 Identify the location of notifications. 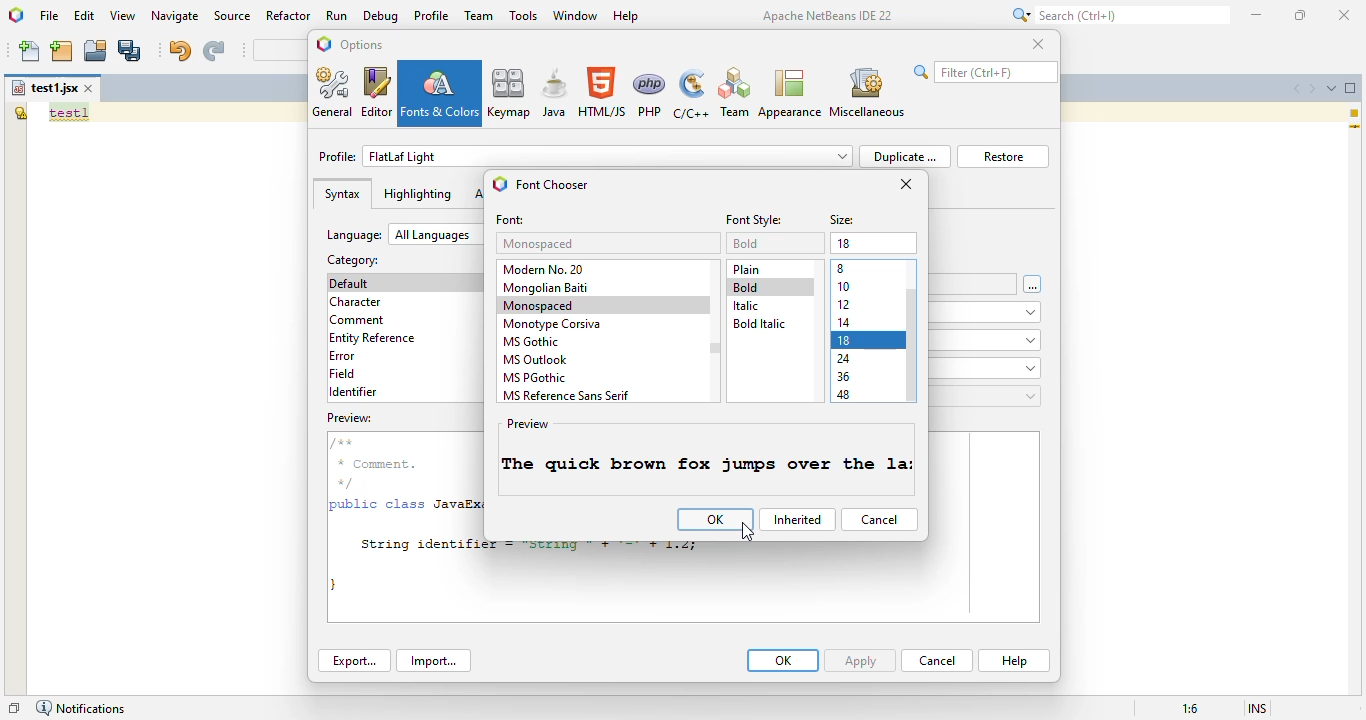
(80, 708).